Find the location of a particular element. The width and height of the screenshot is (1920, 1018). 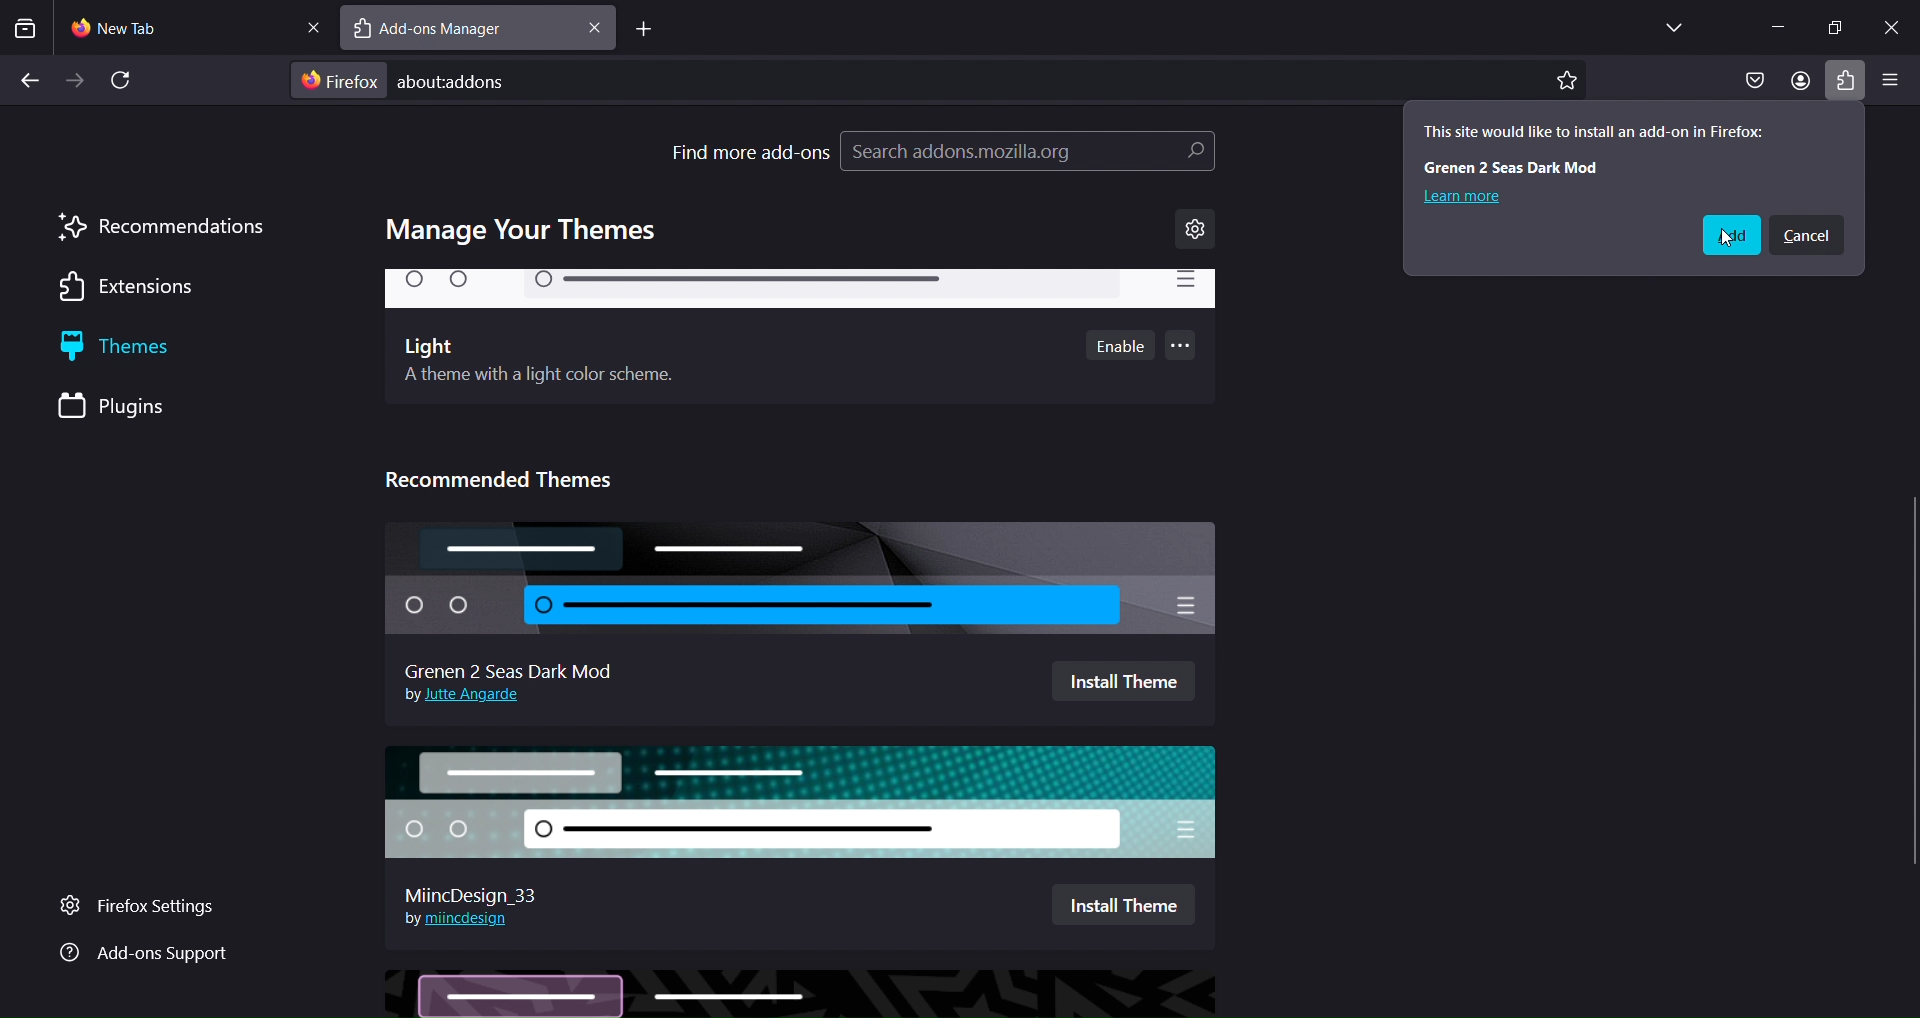

firefox is located at coordinates (340, 81).